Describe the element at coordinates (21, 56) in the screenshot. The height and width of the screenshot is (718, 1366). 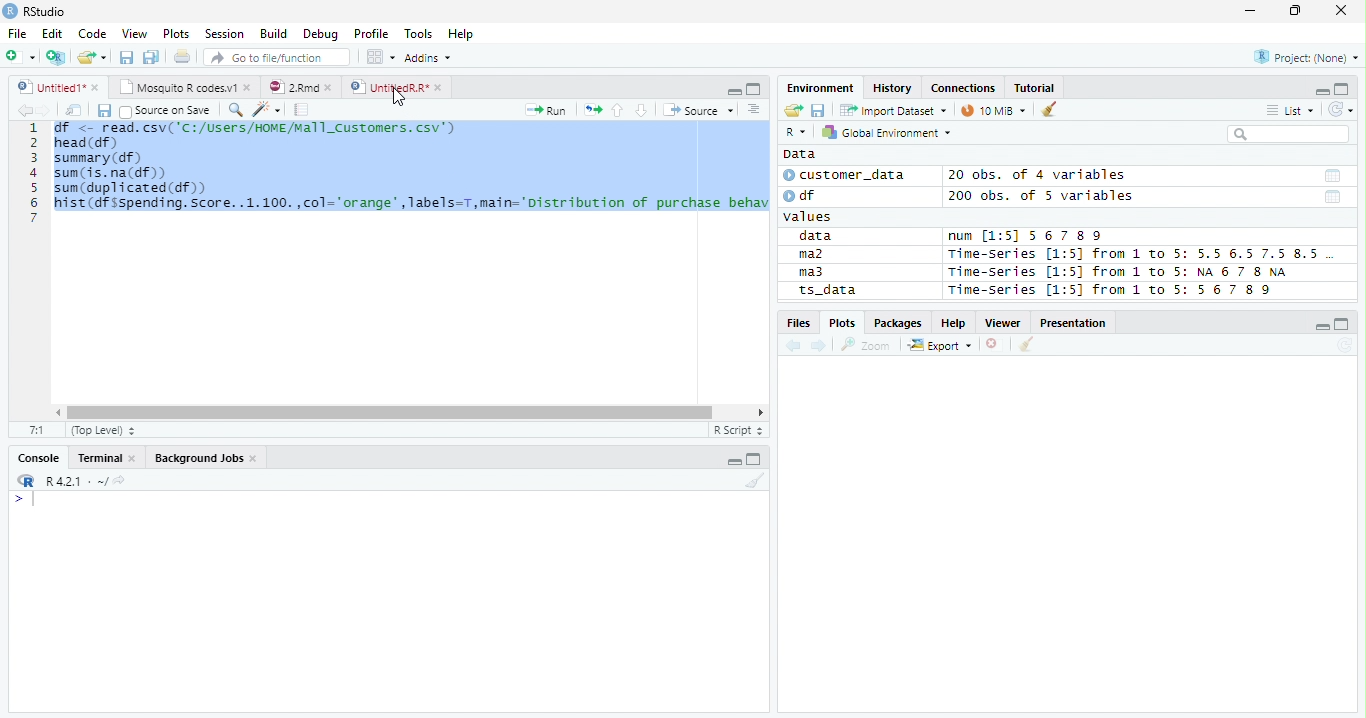
I see `New File` at that location.